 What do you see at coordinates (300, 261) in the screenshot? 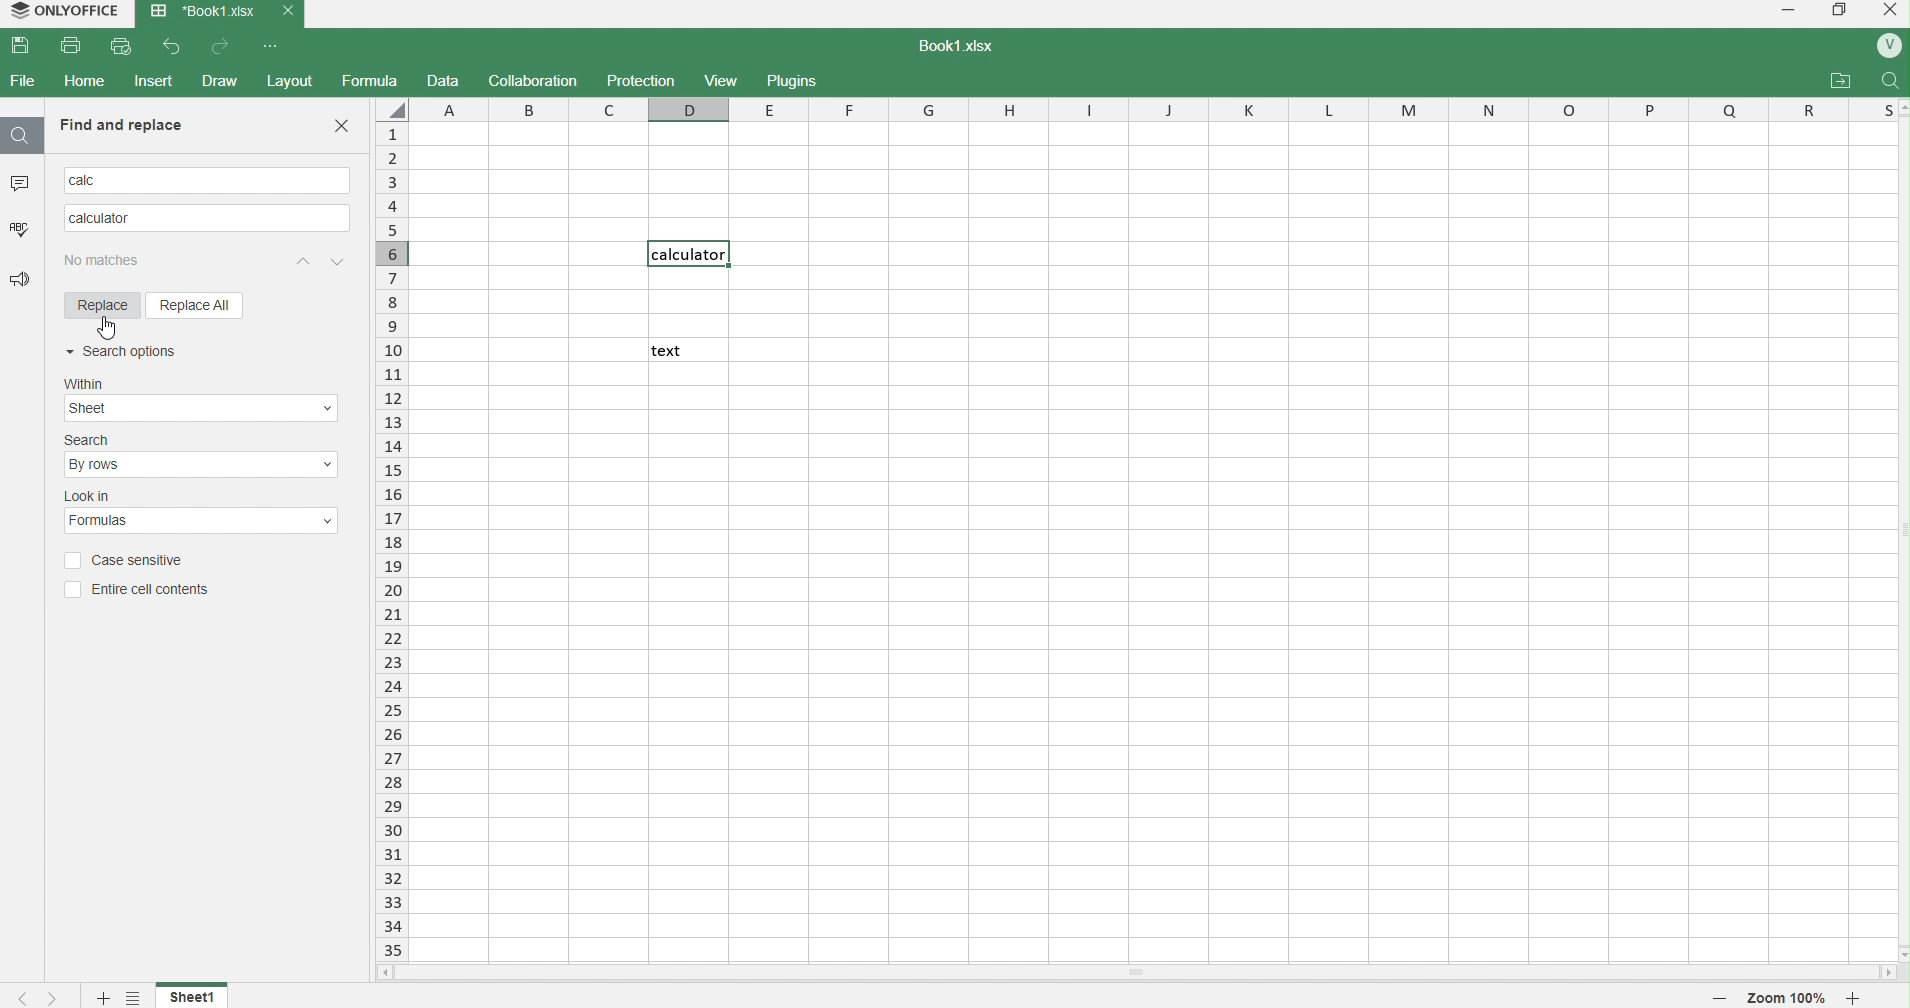
I see `next match` at bounding box center [300, 261].